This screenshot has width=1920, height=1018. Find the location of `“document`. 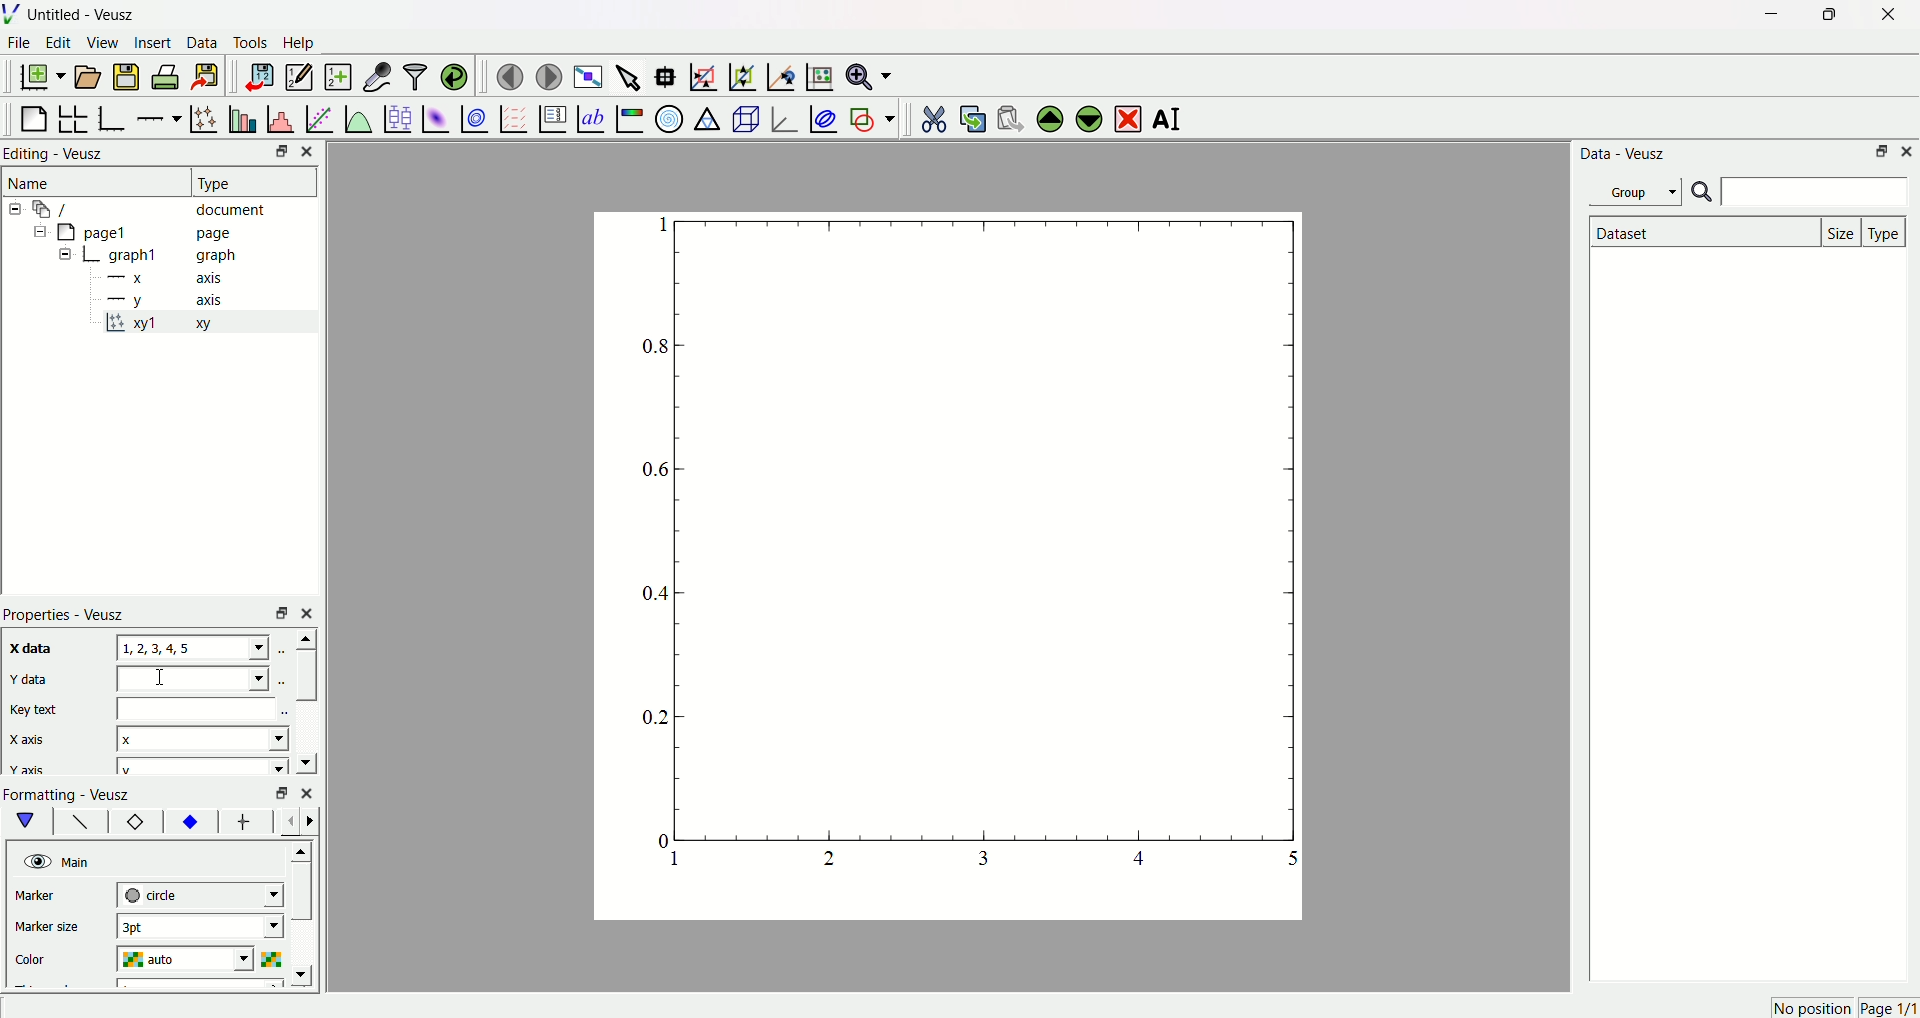

“document is located at coordinates (159, 208).